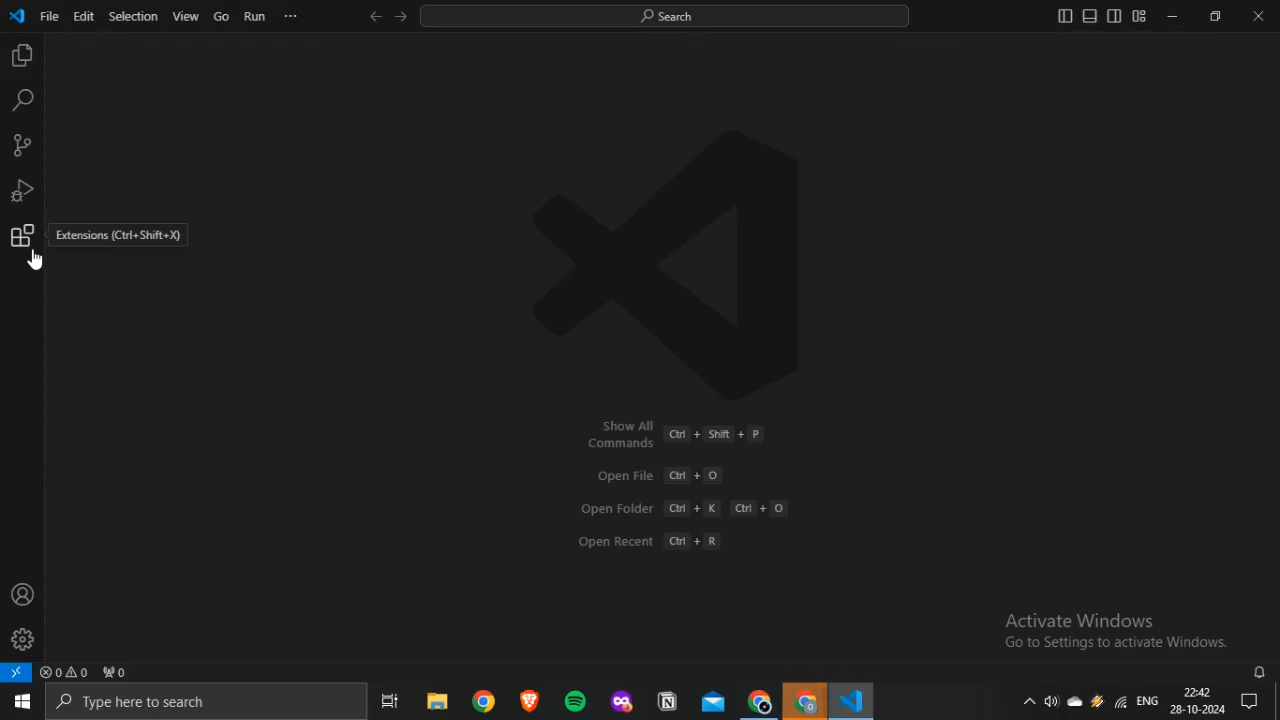 Image resolution: width=1280 pixels, height=720 pixels. What do you see at coordinates (1215, 15) in the screenshot?
I see `restore` at bounding box center [1215, 15].